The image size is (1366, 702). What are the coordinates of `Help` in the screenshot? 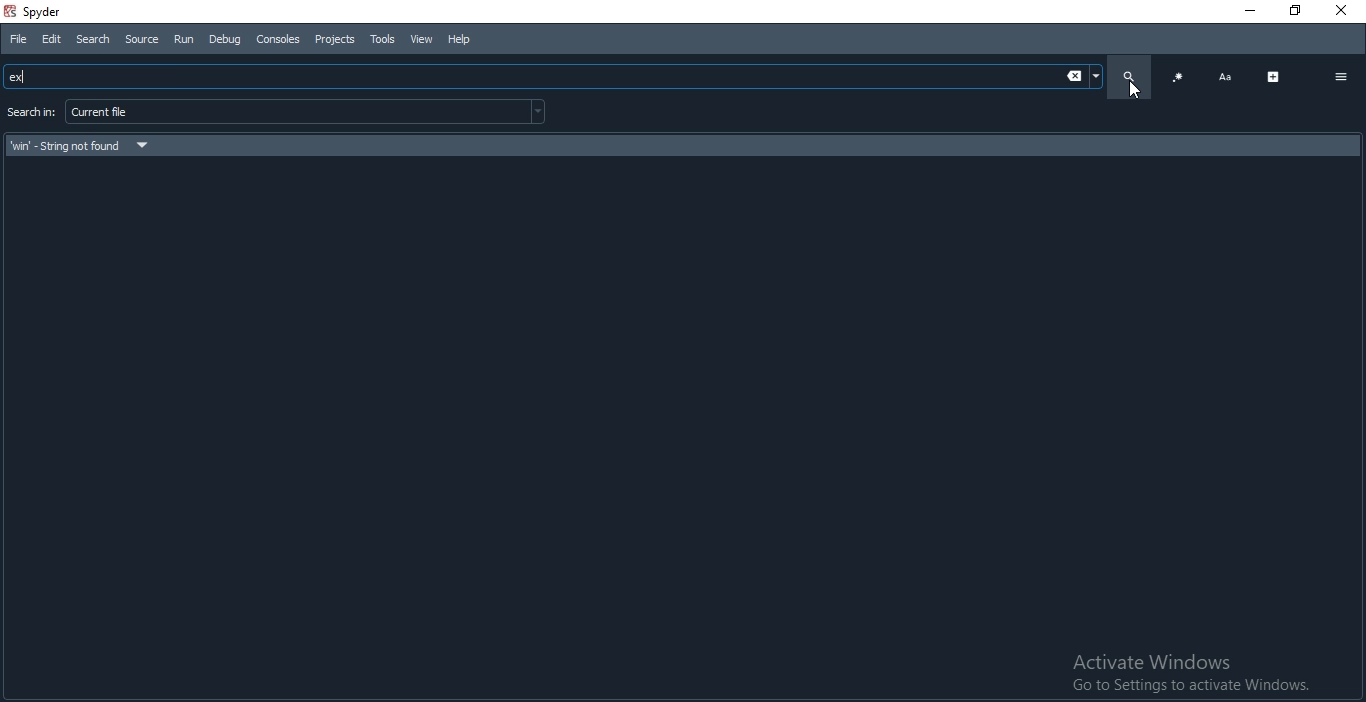 It's located at (466, 38).